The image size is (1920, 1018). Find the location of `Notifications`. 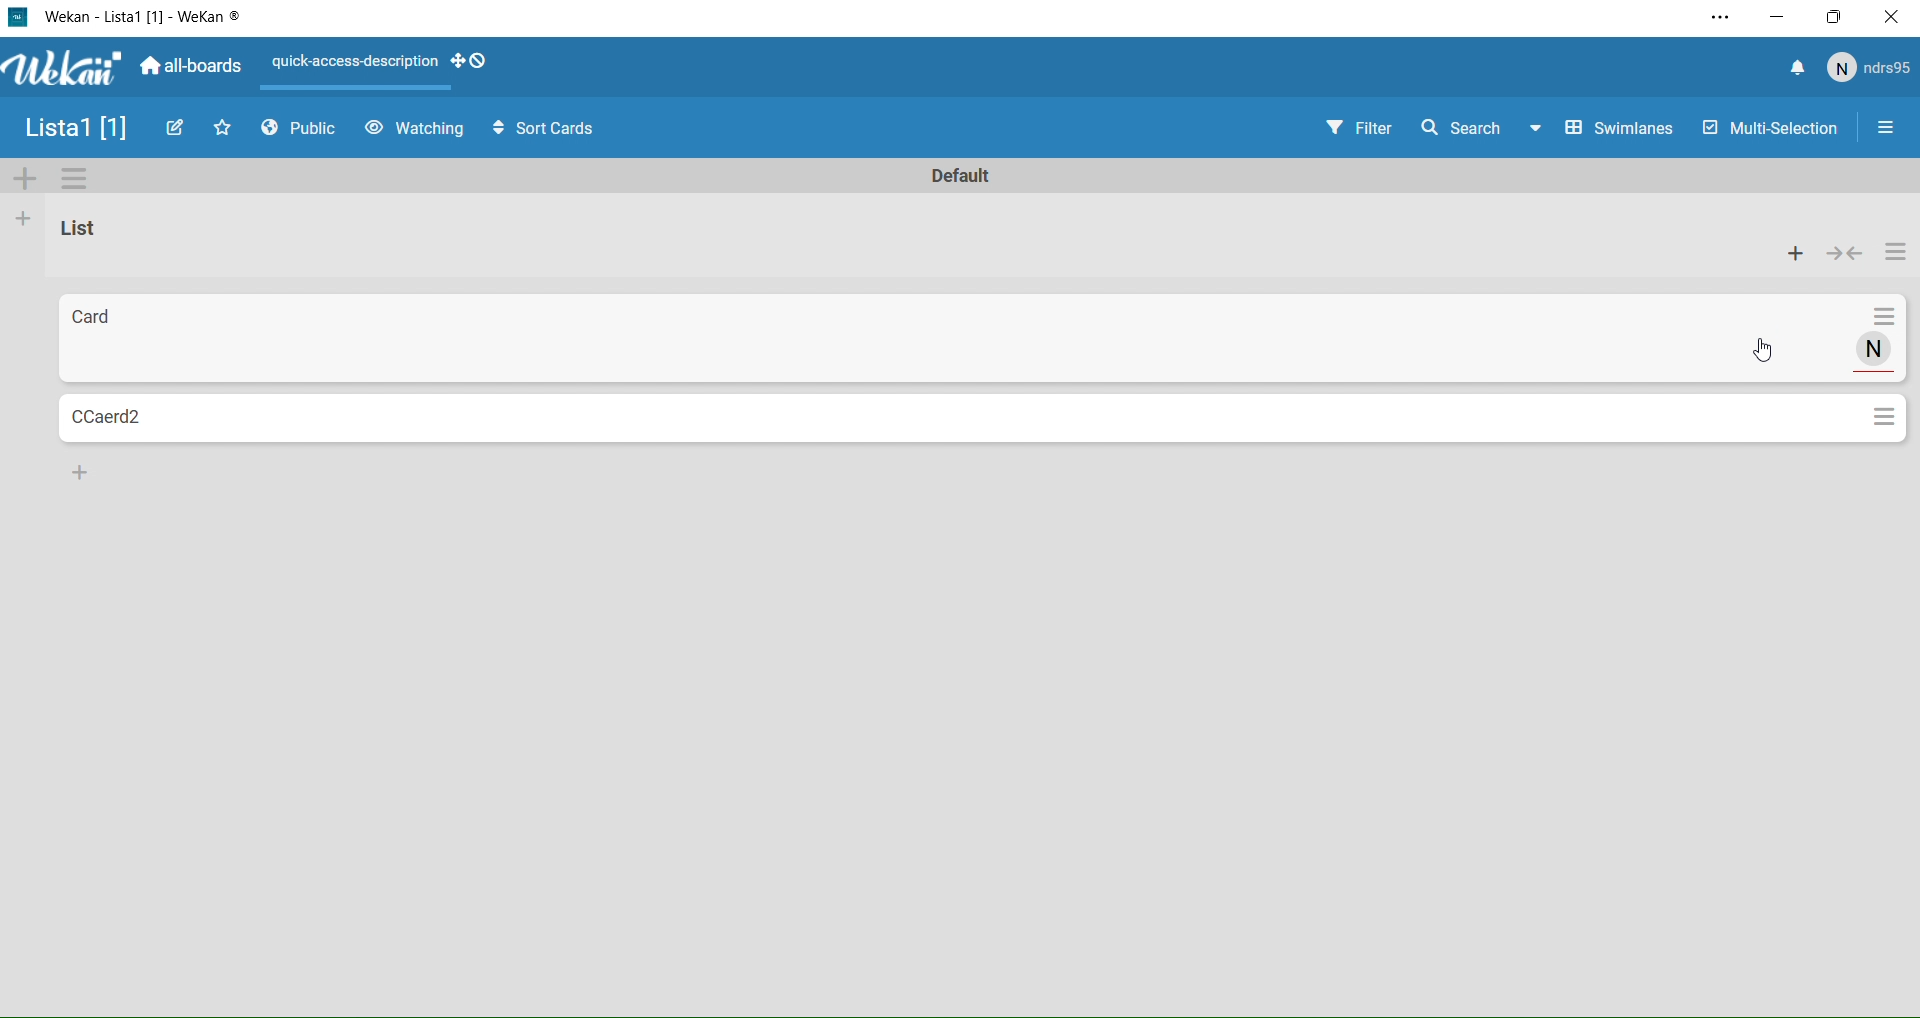

Notifications is located at coordinates (1797, 70).